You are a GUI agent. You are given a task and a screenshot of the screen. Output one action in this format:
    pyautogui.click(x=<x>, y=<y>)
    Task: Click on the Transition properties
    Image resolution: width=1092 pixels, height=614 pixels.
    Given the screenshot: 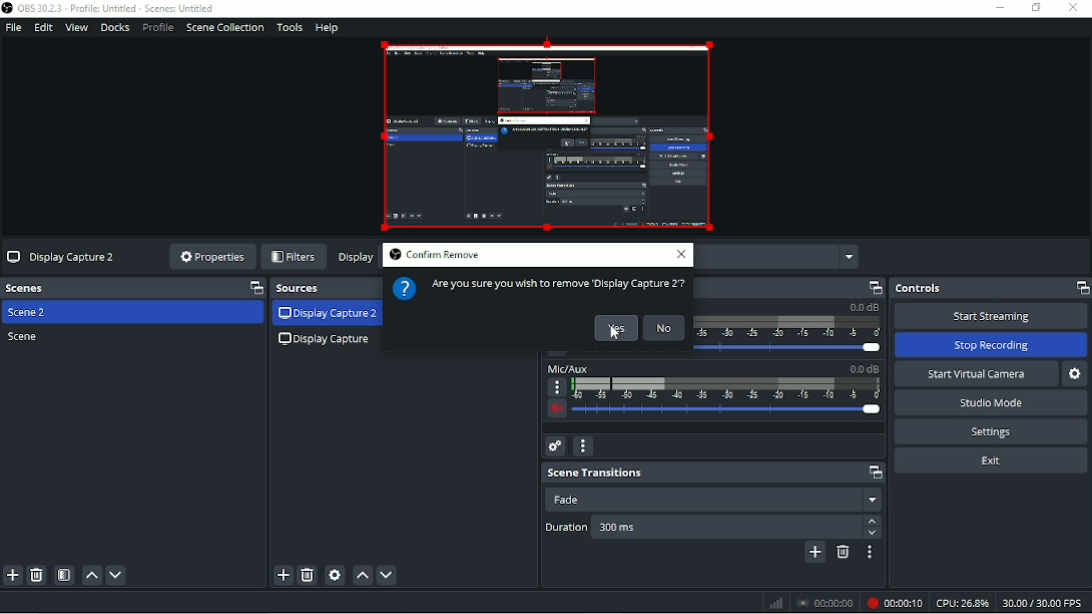 What is the action you would take?
    pyautogui.click(x=872, y=553)
    